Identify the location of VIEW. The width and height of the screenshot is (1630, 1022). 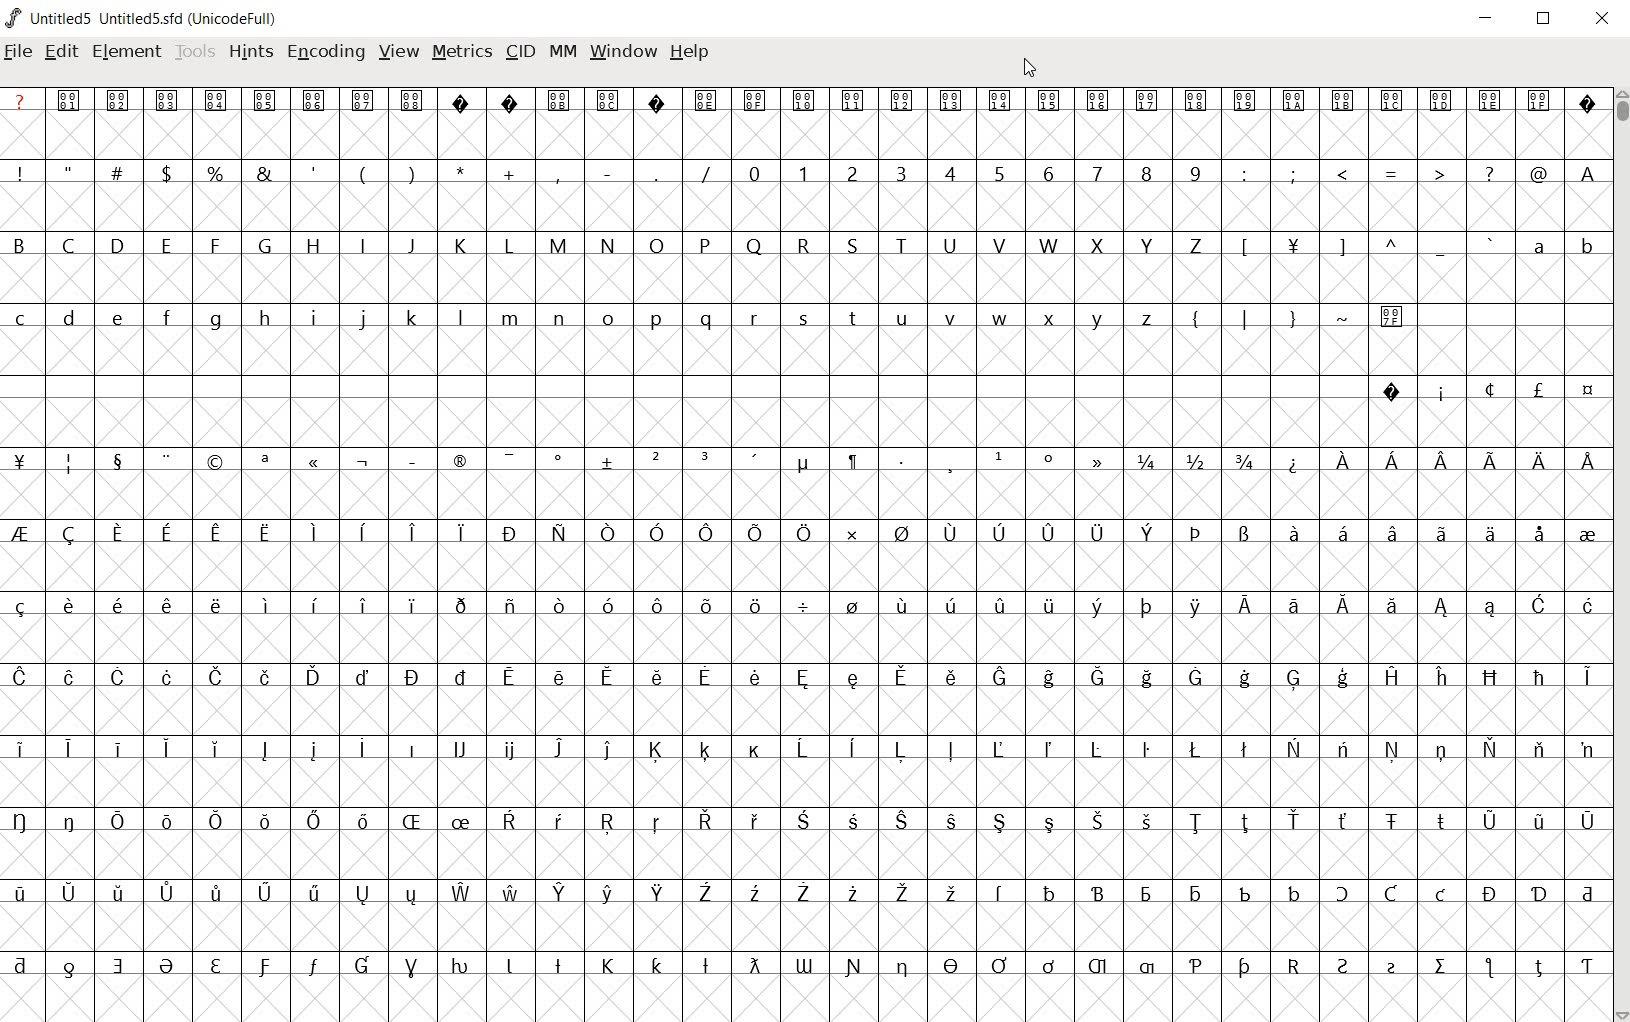
(398, 50).